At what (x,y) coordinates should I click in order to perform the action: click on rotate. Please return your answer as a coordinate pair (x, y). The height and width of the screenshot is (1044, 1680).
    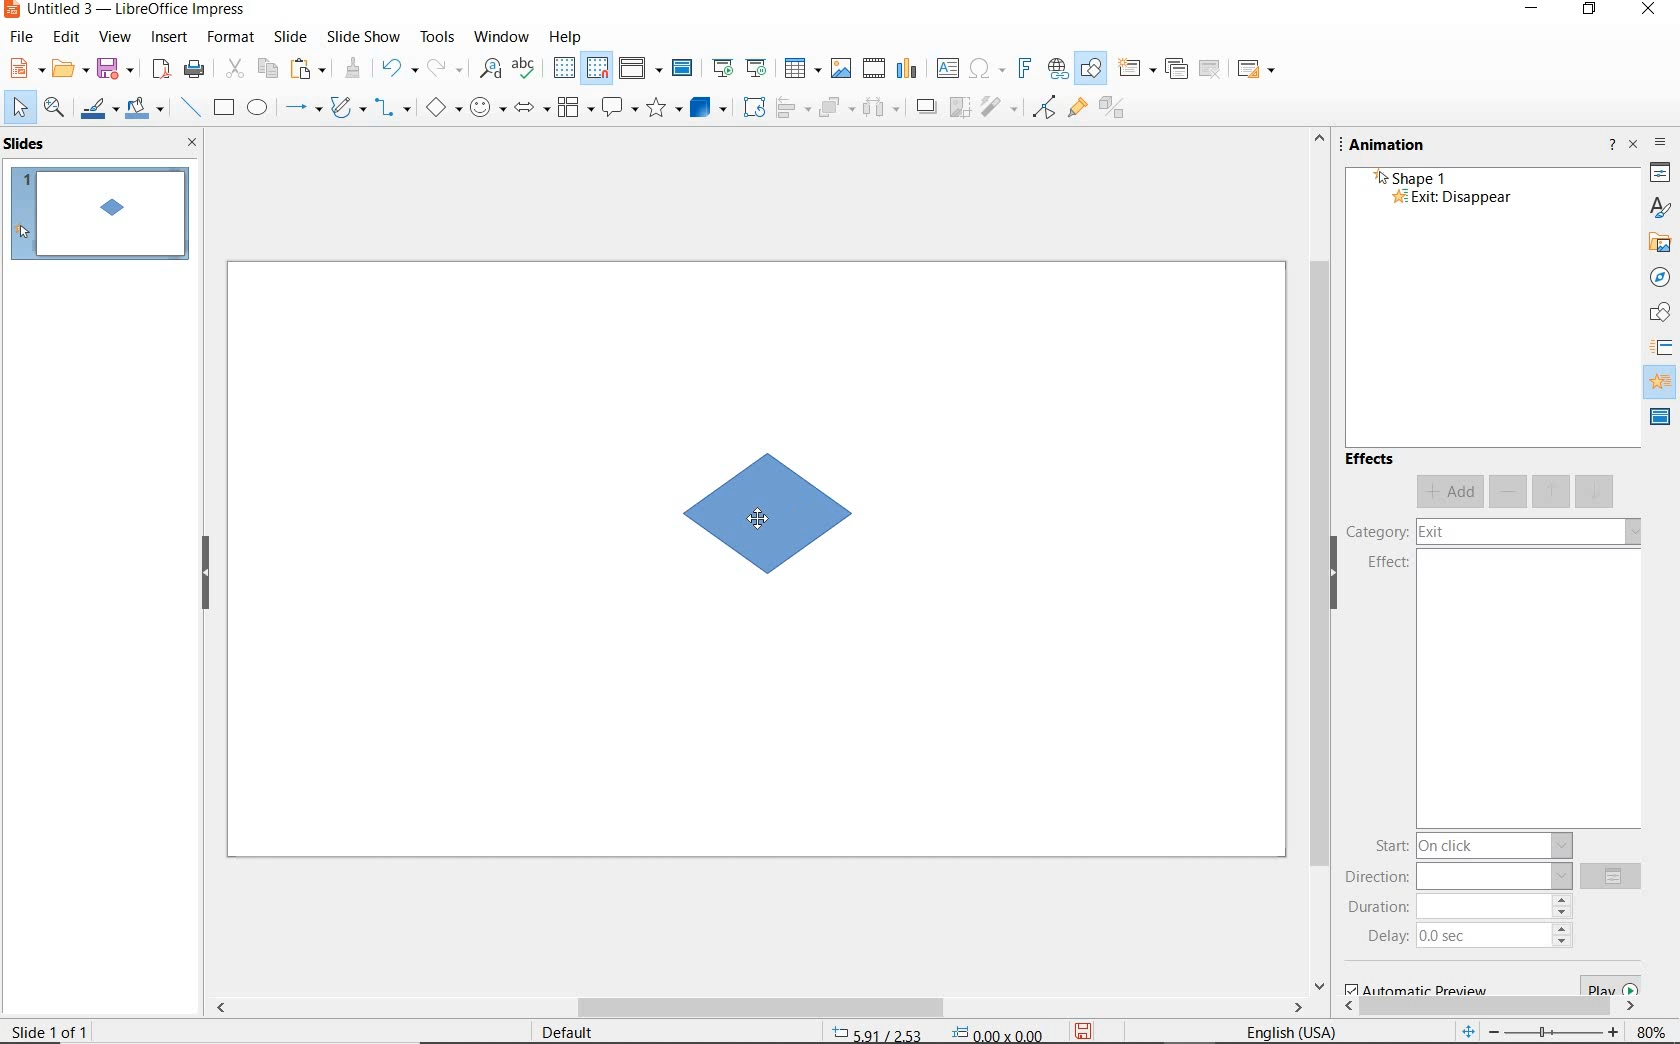
    Looking at the image, I should click on (754, 109).